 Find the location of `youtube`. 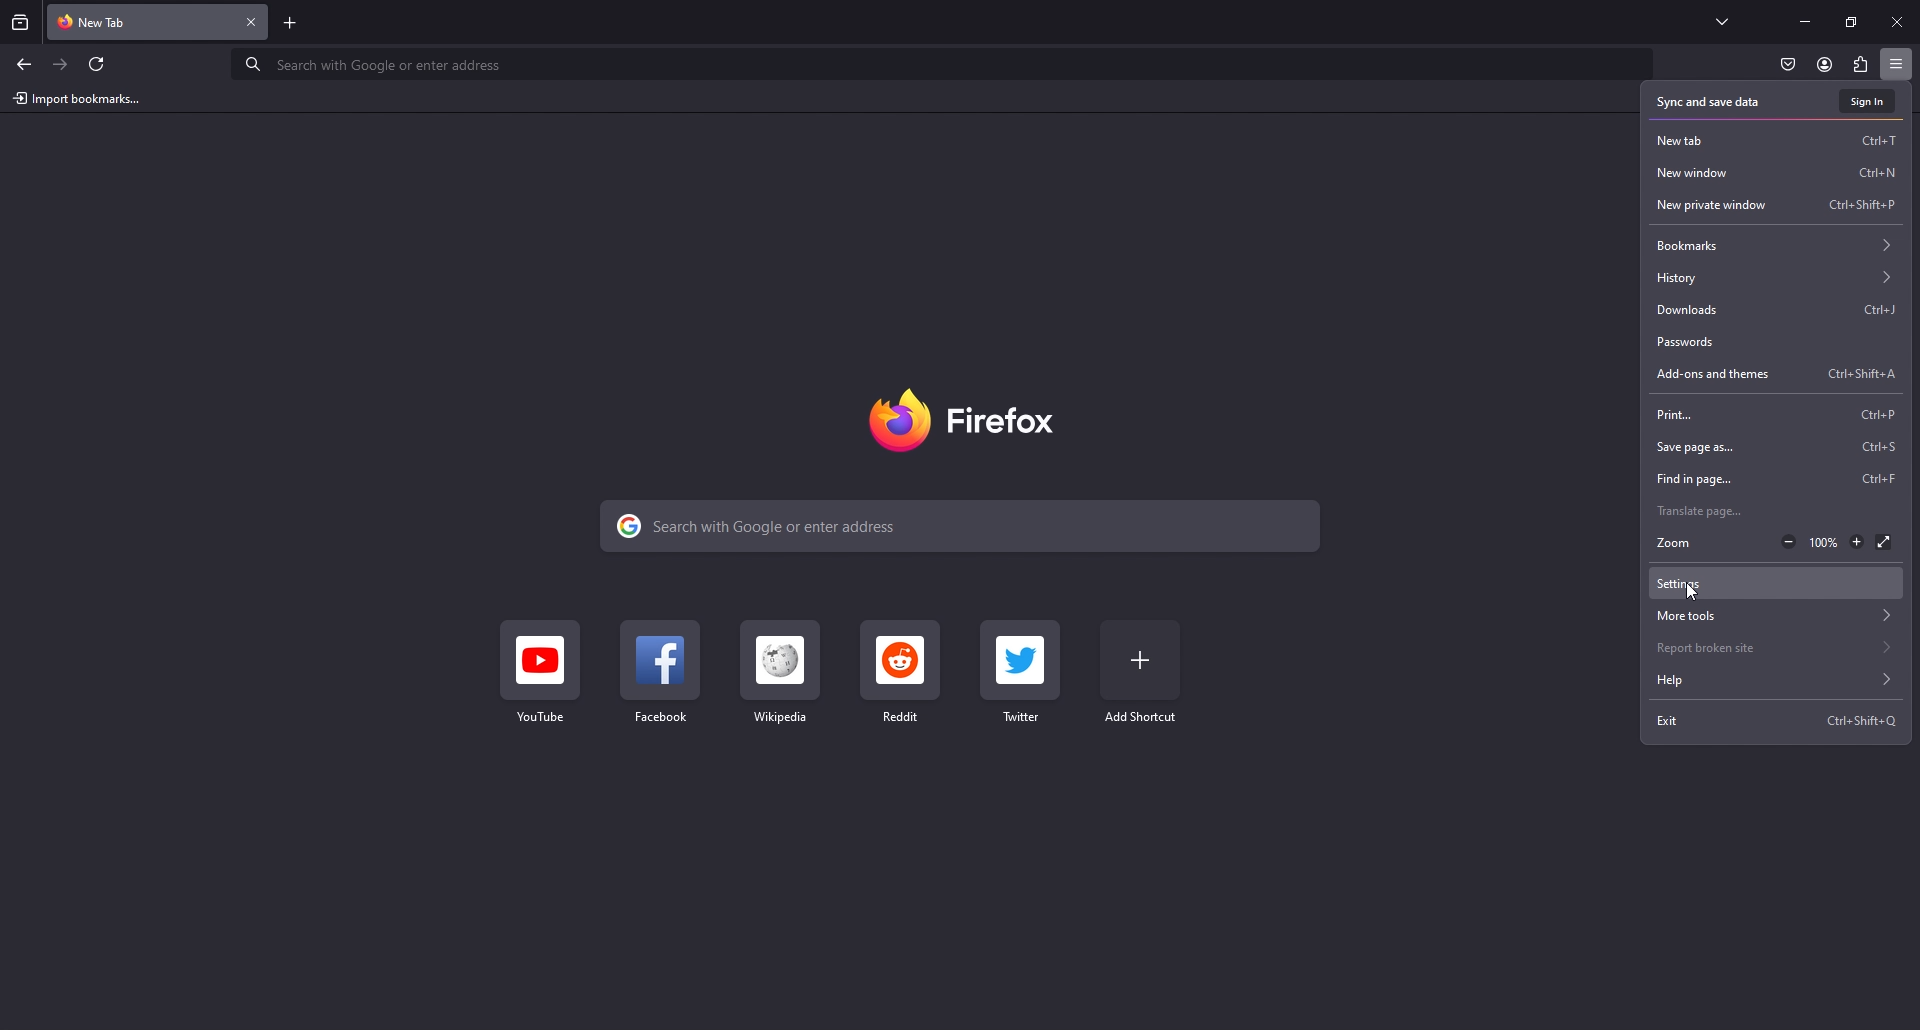

youtube is located at coordinates (537, 675).